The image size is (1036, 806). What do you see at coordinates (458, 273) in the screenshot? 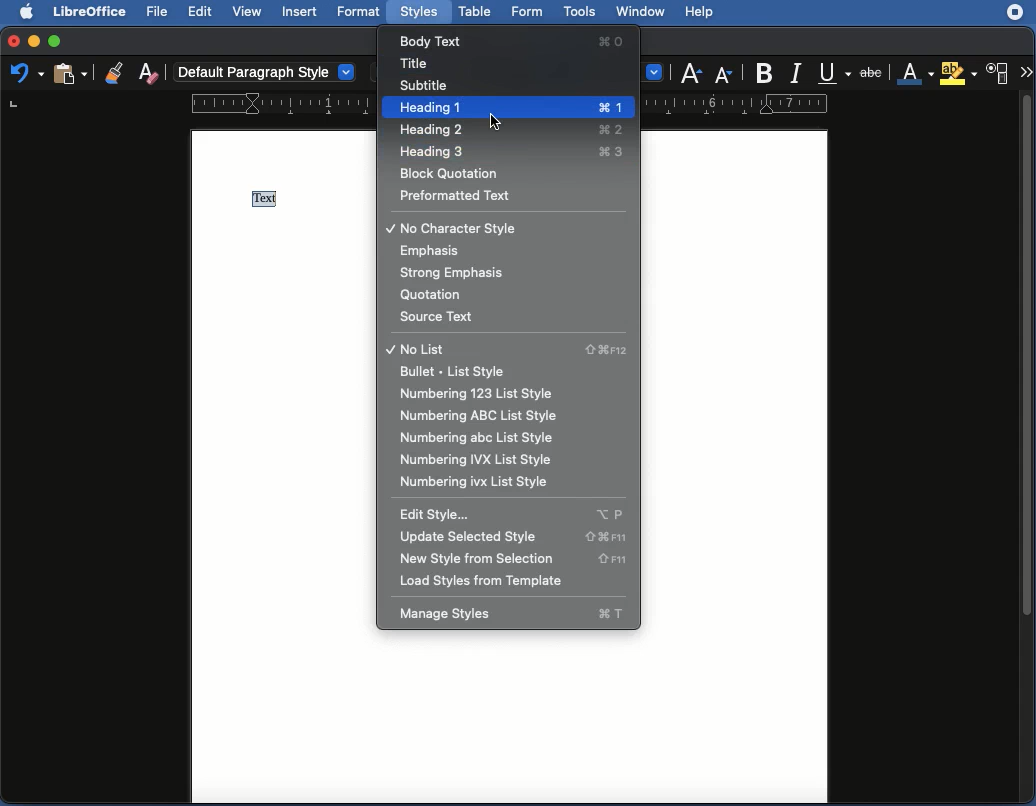
I see `Strong emphasis` at bounding box center [458, 273].